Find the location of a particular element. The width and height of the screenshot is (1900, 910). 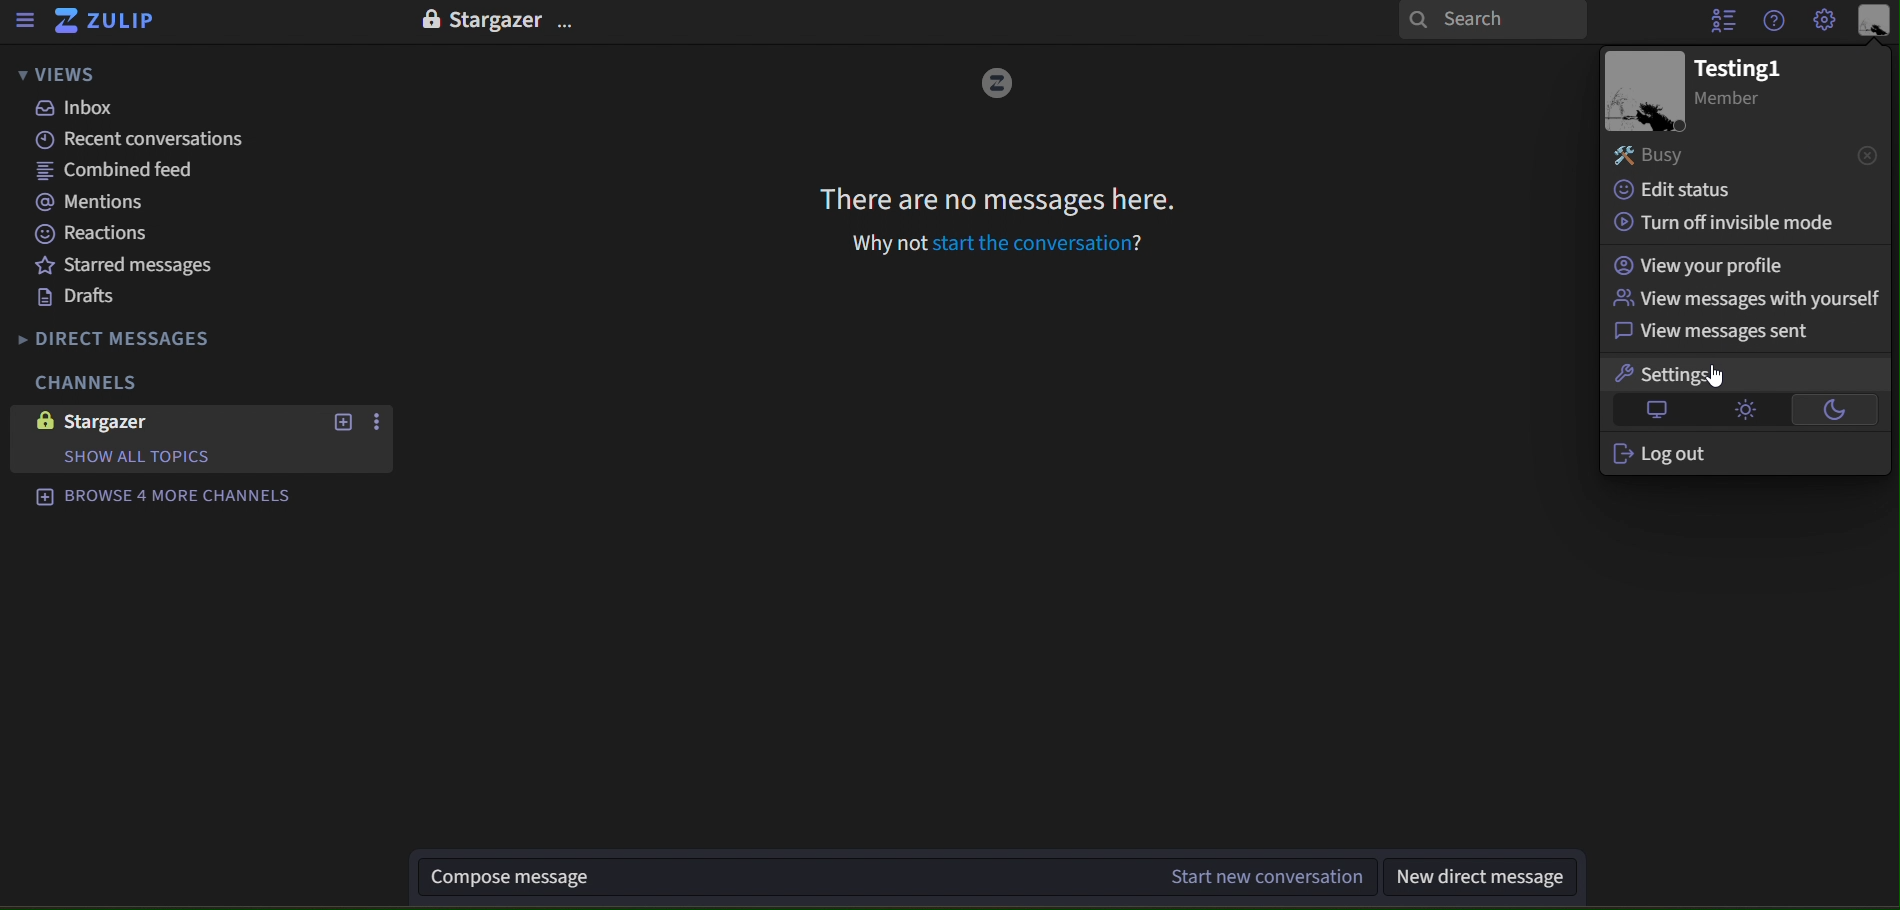

hide user list is located at coordinates (1715, 20).